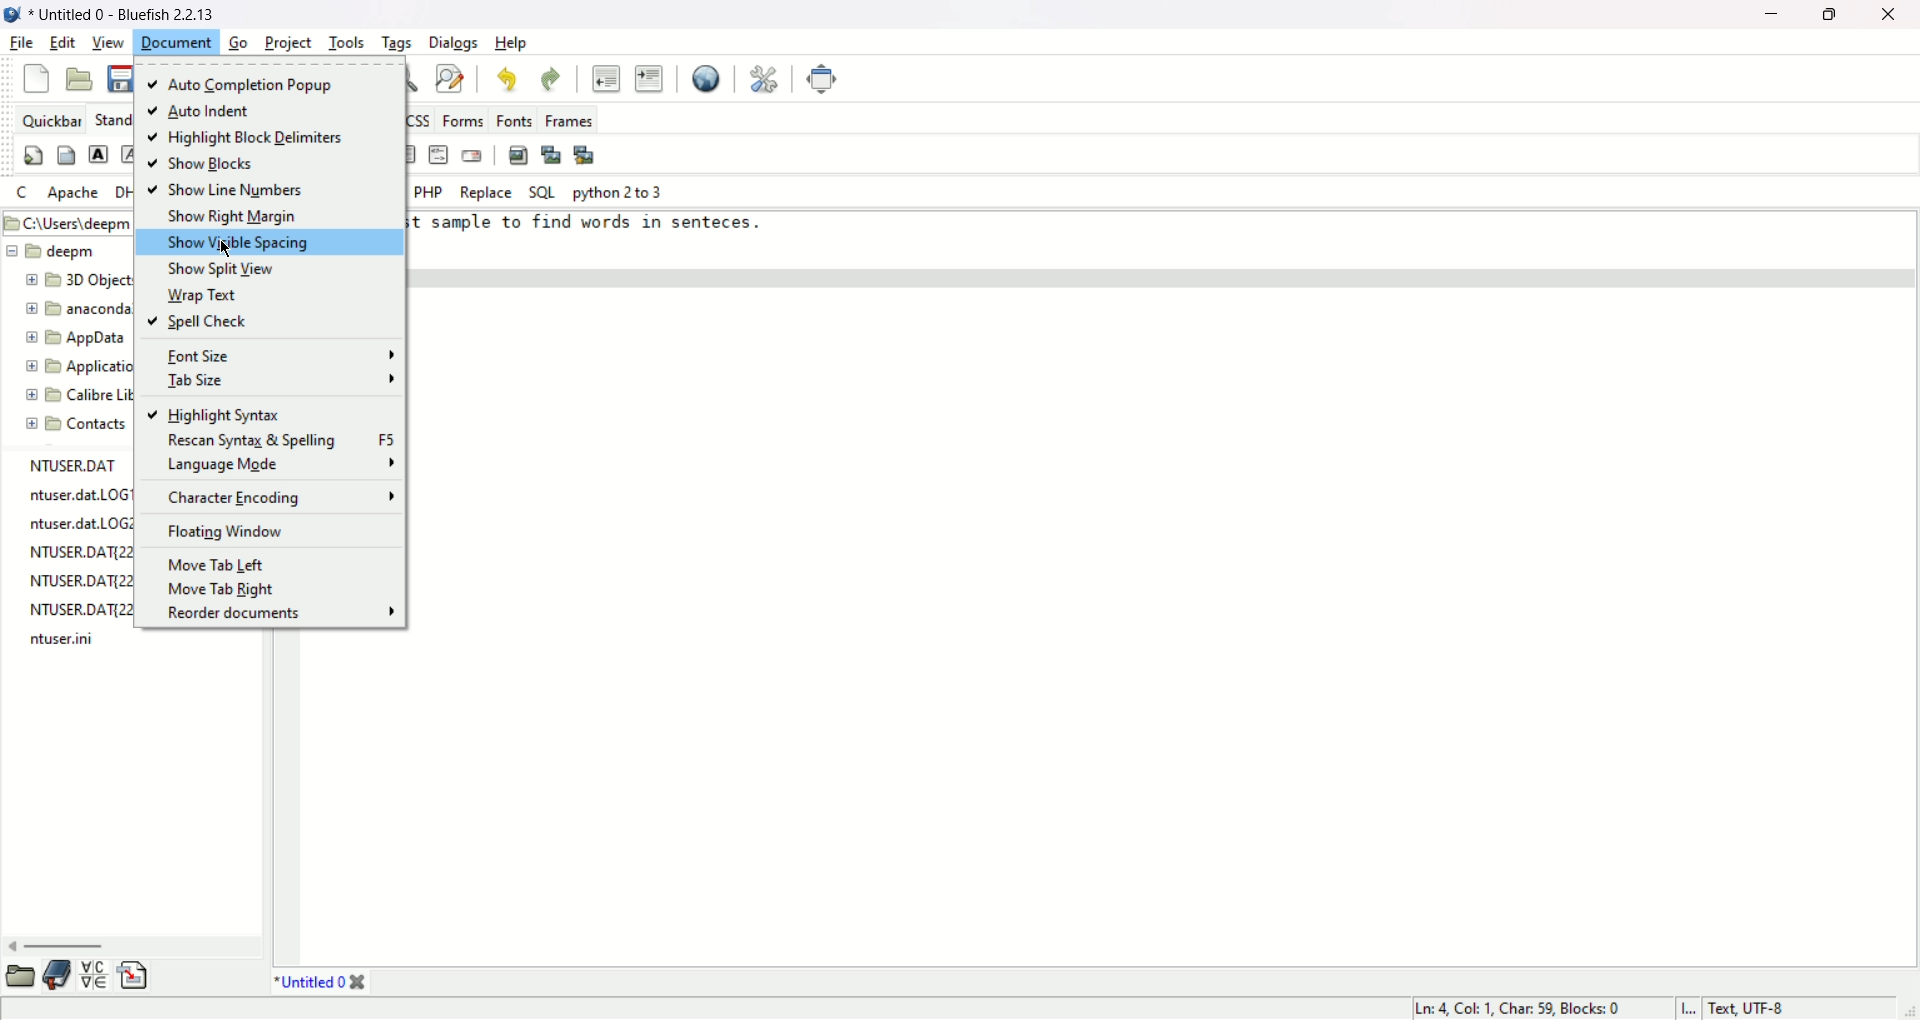  I want to click on move tab left, so click(243, 563).